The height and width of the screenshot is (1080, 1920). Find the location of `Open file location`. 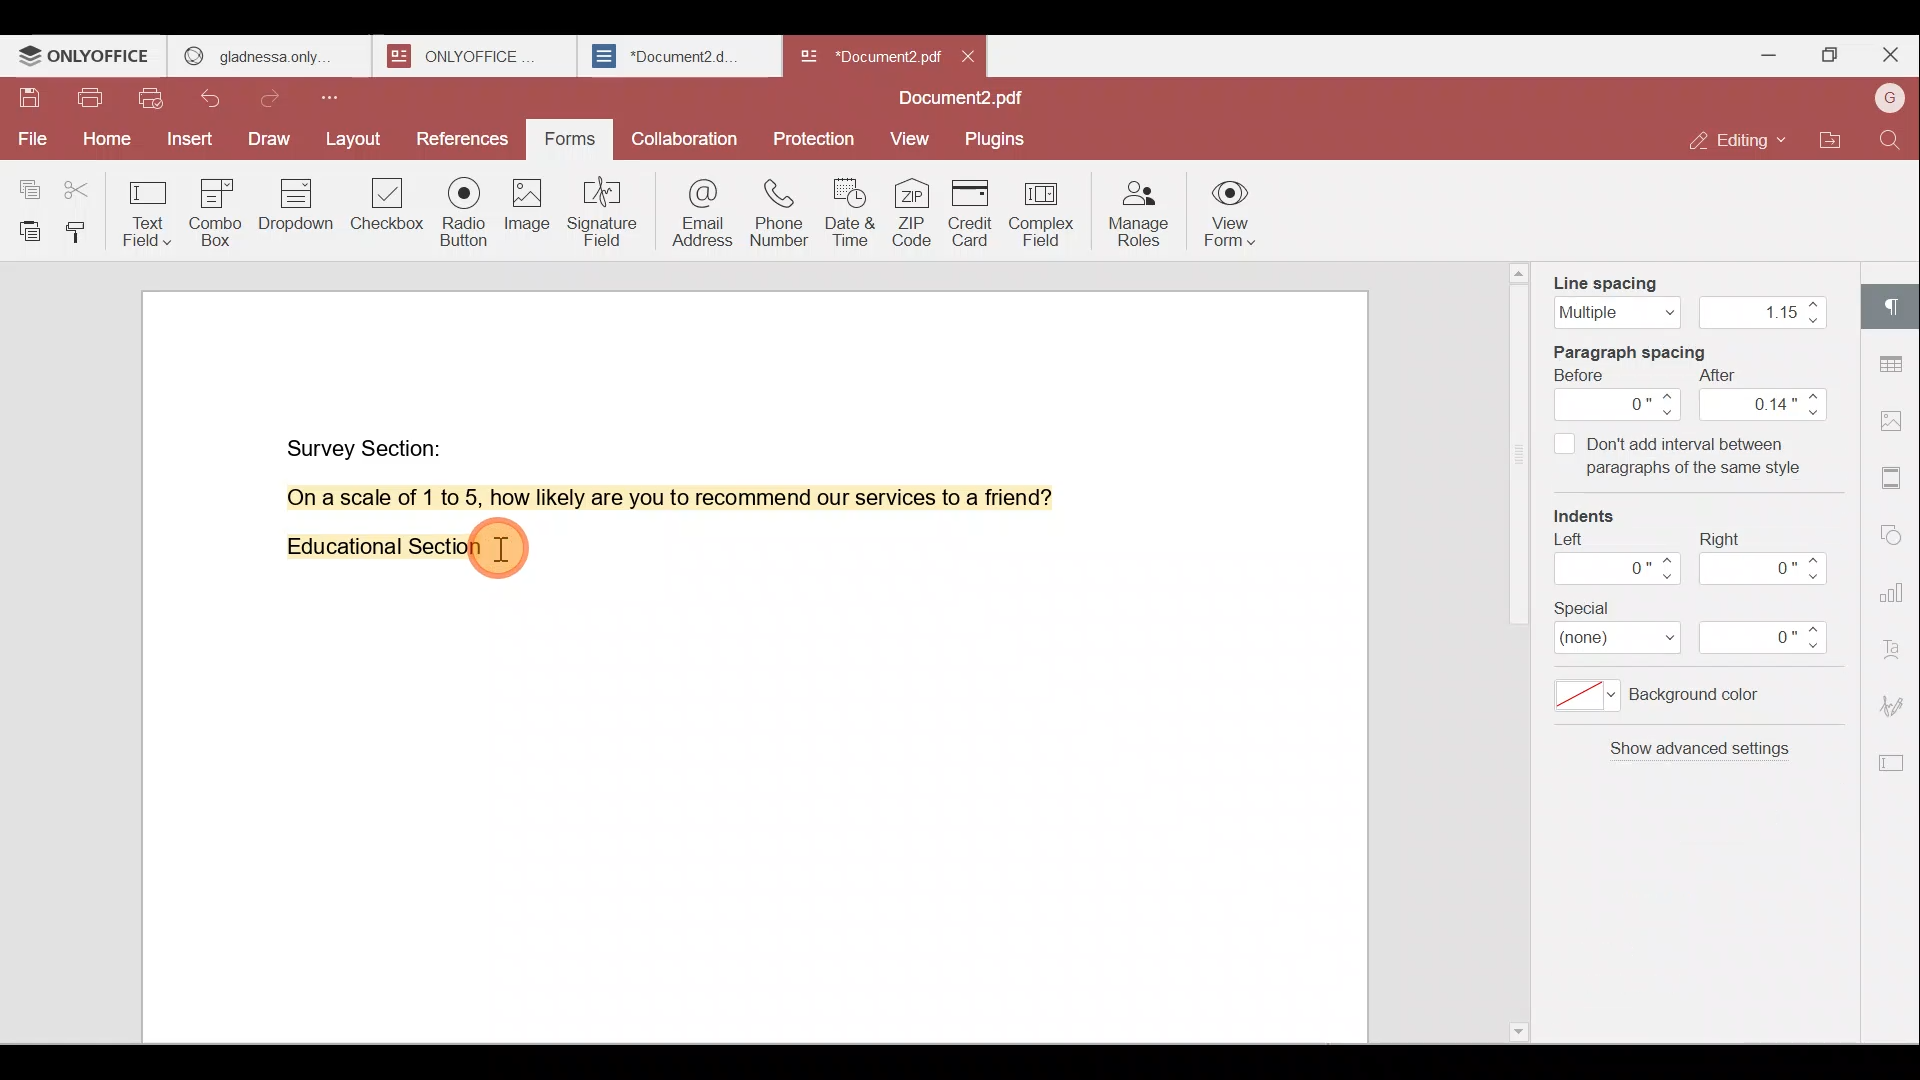

Open file location is located at coordinates (1831, 143).